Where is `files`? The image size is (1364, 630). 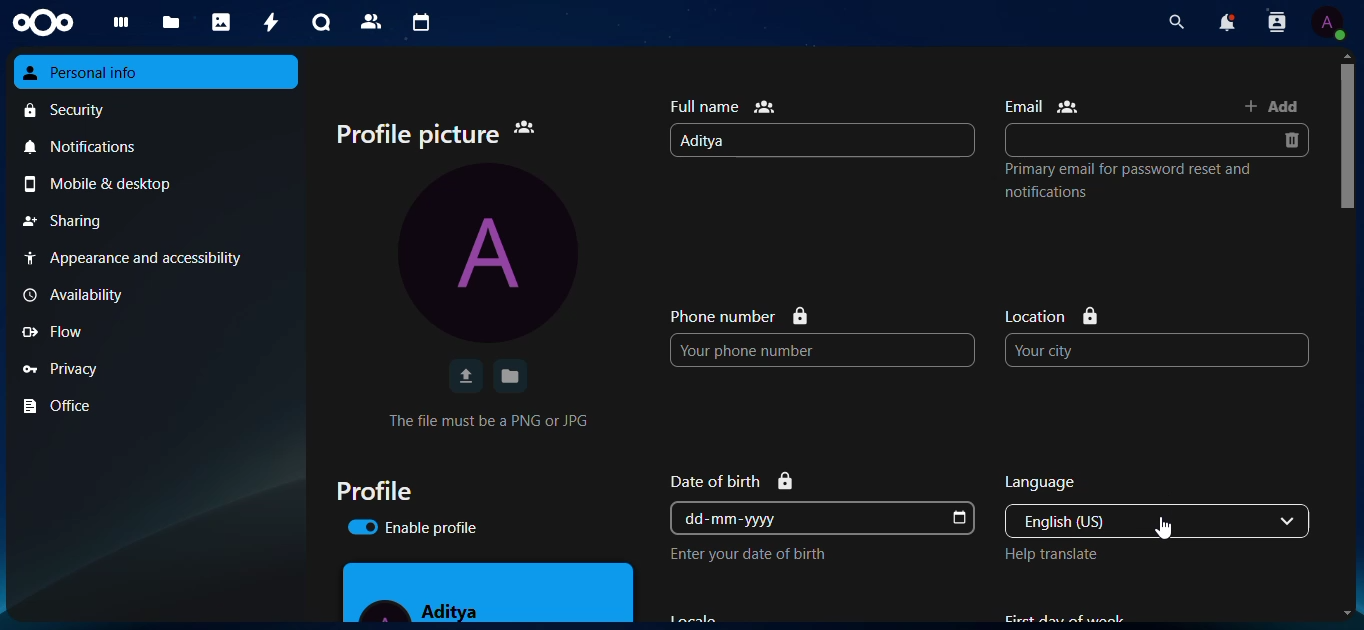 files is located at coordinates (172, 23).